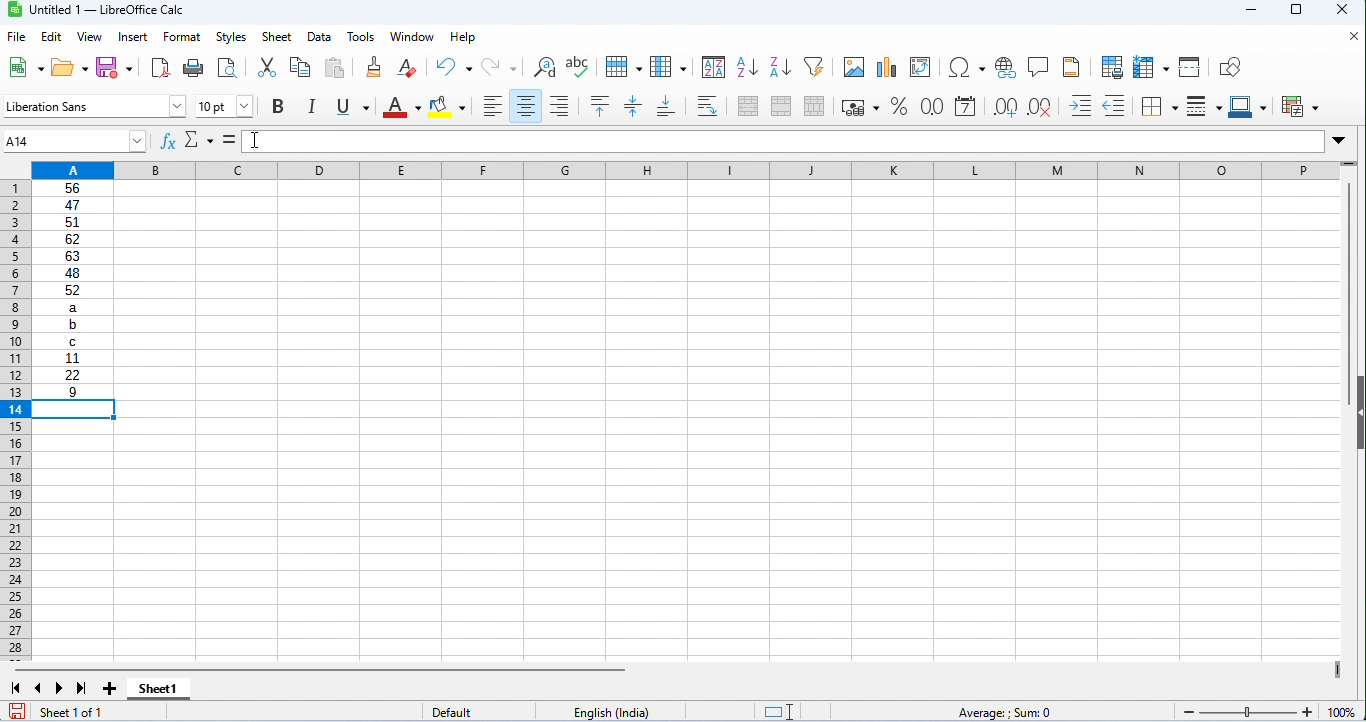 The height and width of the screenshot is (722, 1366). I want to click on sheet 1 of 1, so click(97, 711).